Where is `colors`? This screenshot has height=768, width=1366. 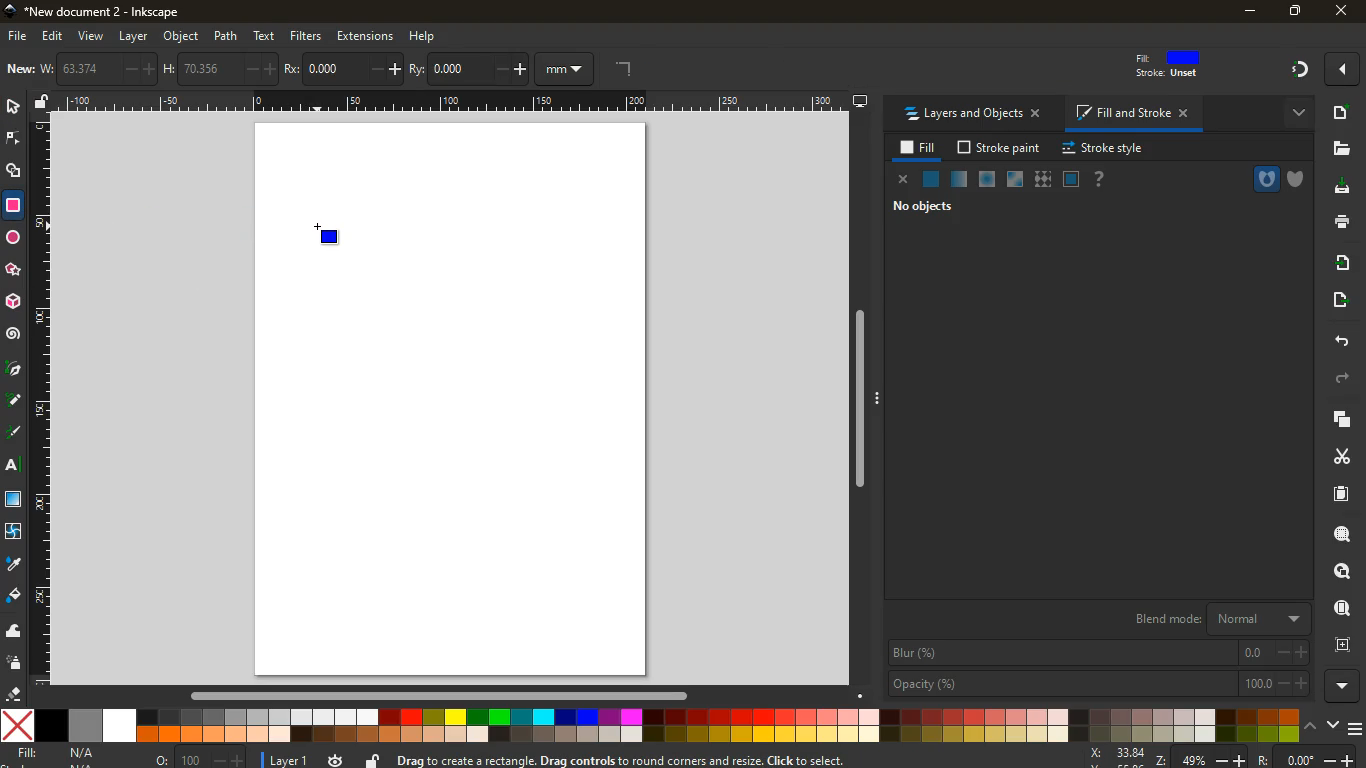 colors is located at coordinates (649, 726).